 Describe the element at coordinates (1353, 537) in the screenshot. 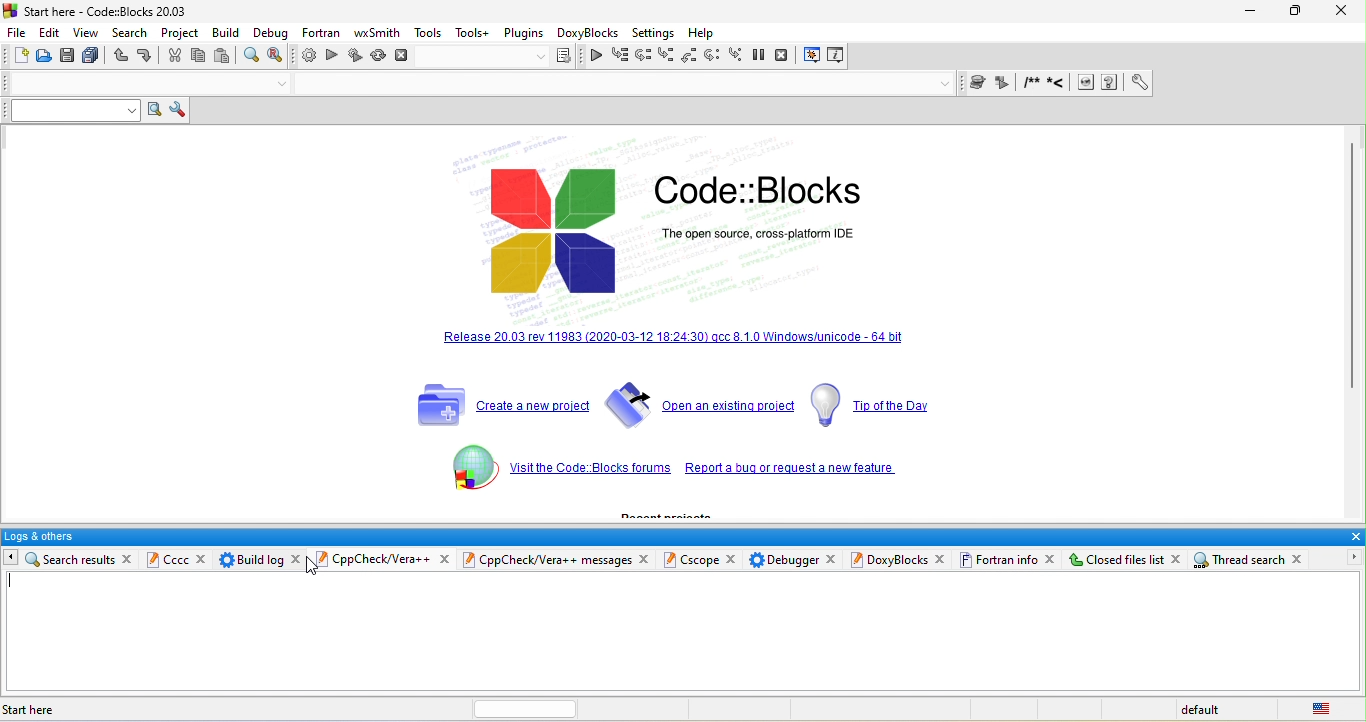

I see `close` at that location.